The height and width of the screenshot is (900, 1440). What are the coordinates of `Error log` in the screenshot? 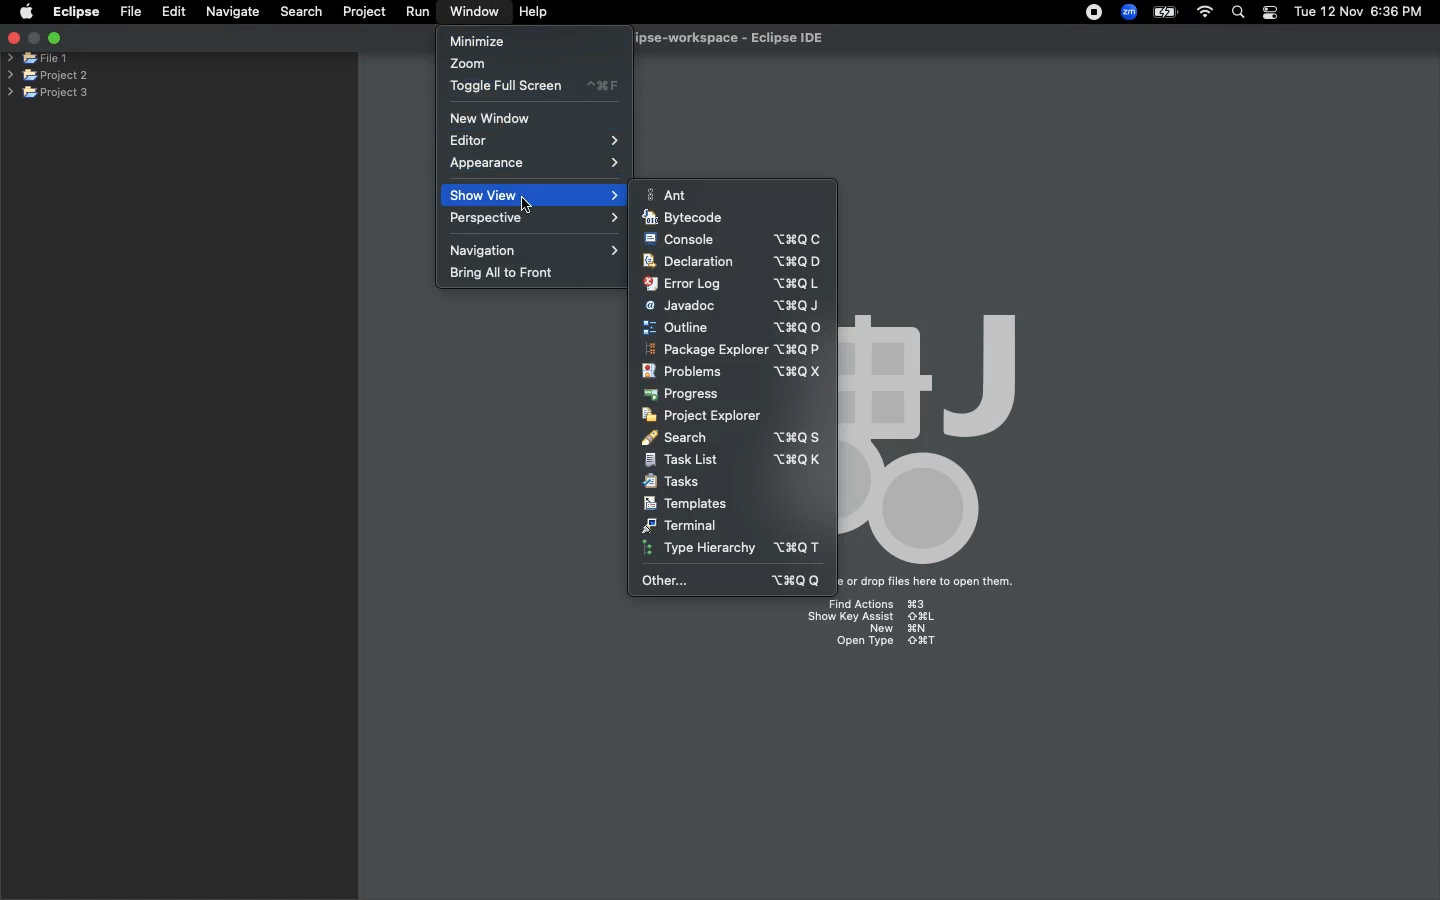 It's located at (731, 283).